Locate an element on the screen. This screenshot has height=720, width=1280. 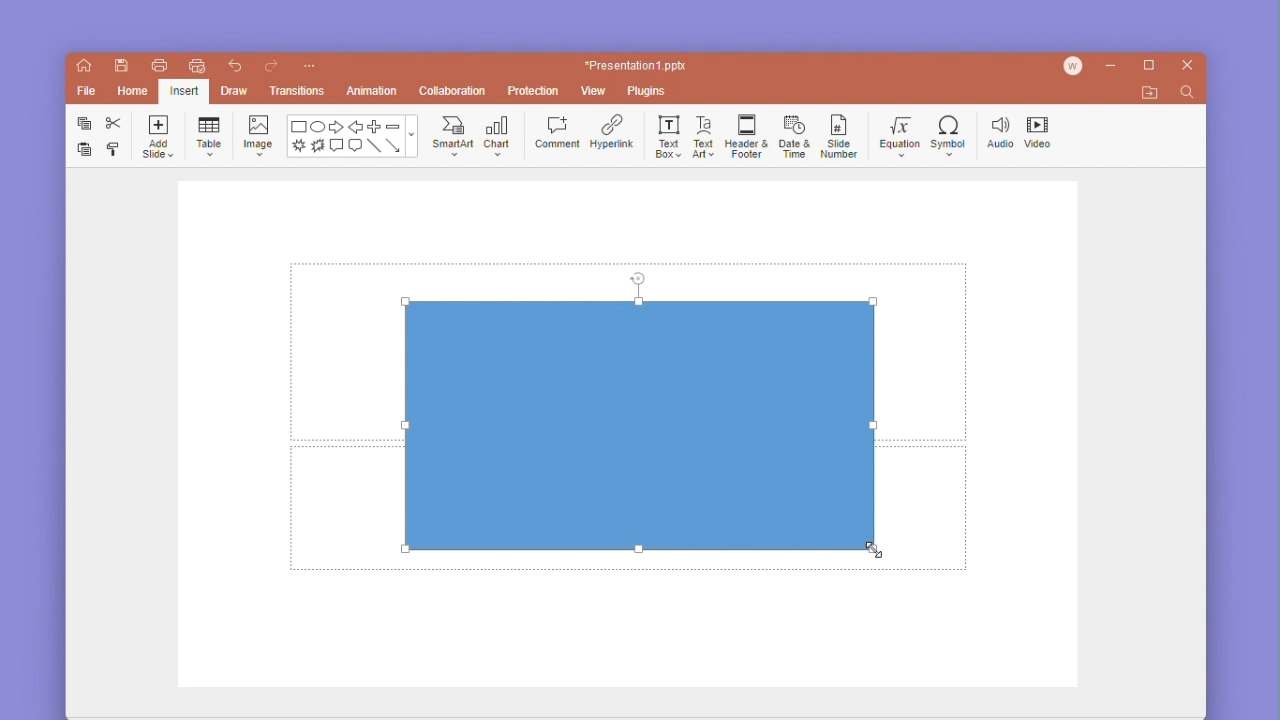
protection is located at coordinates (530, 91).